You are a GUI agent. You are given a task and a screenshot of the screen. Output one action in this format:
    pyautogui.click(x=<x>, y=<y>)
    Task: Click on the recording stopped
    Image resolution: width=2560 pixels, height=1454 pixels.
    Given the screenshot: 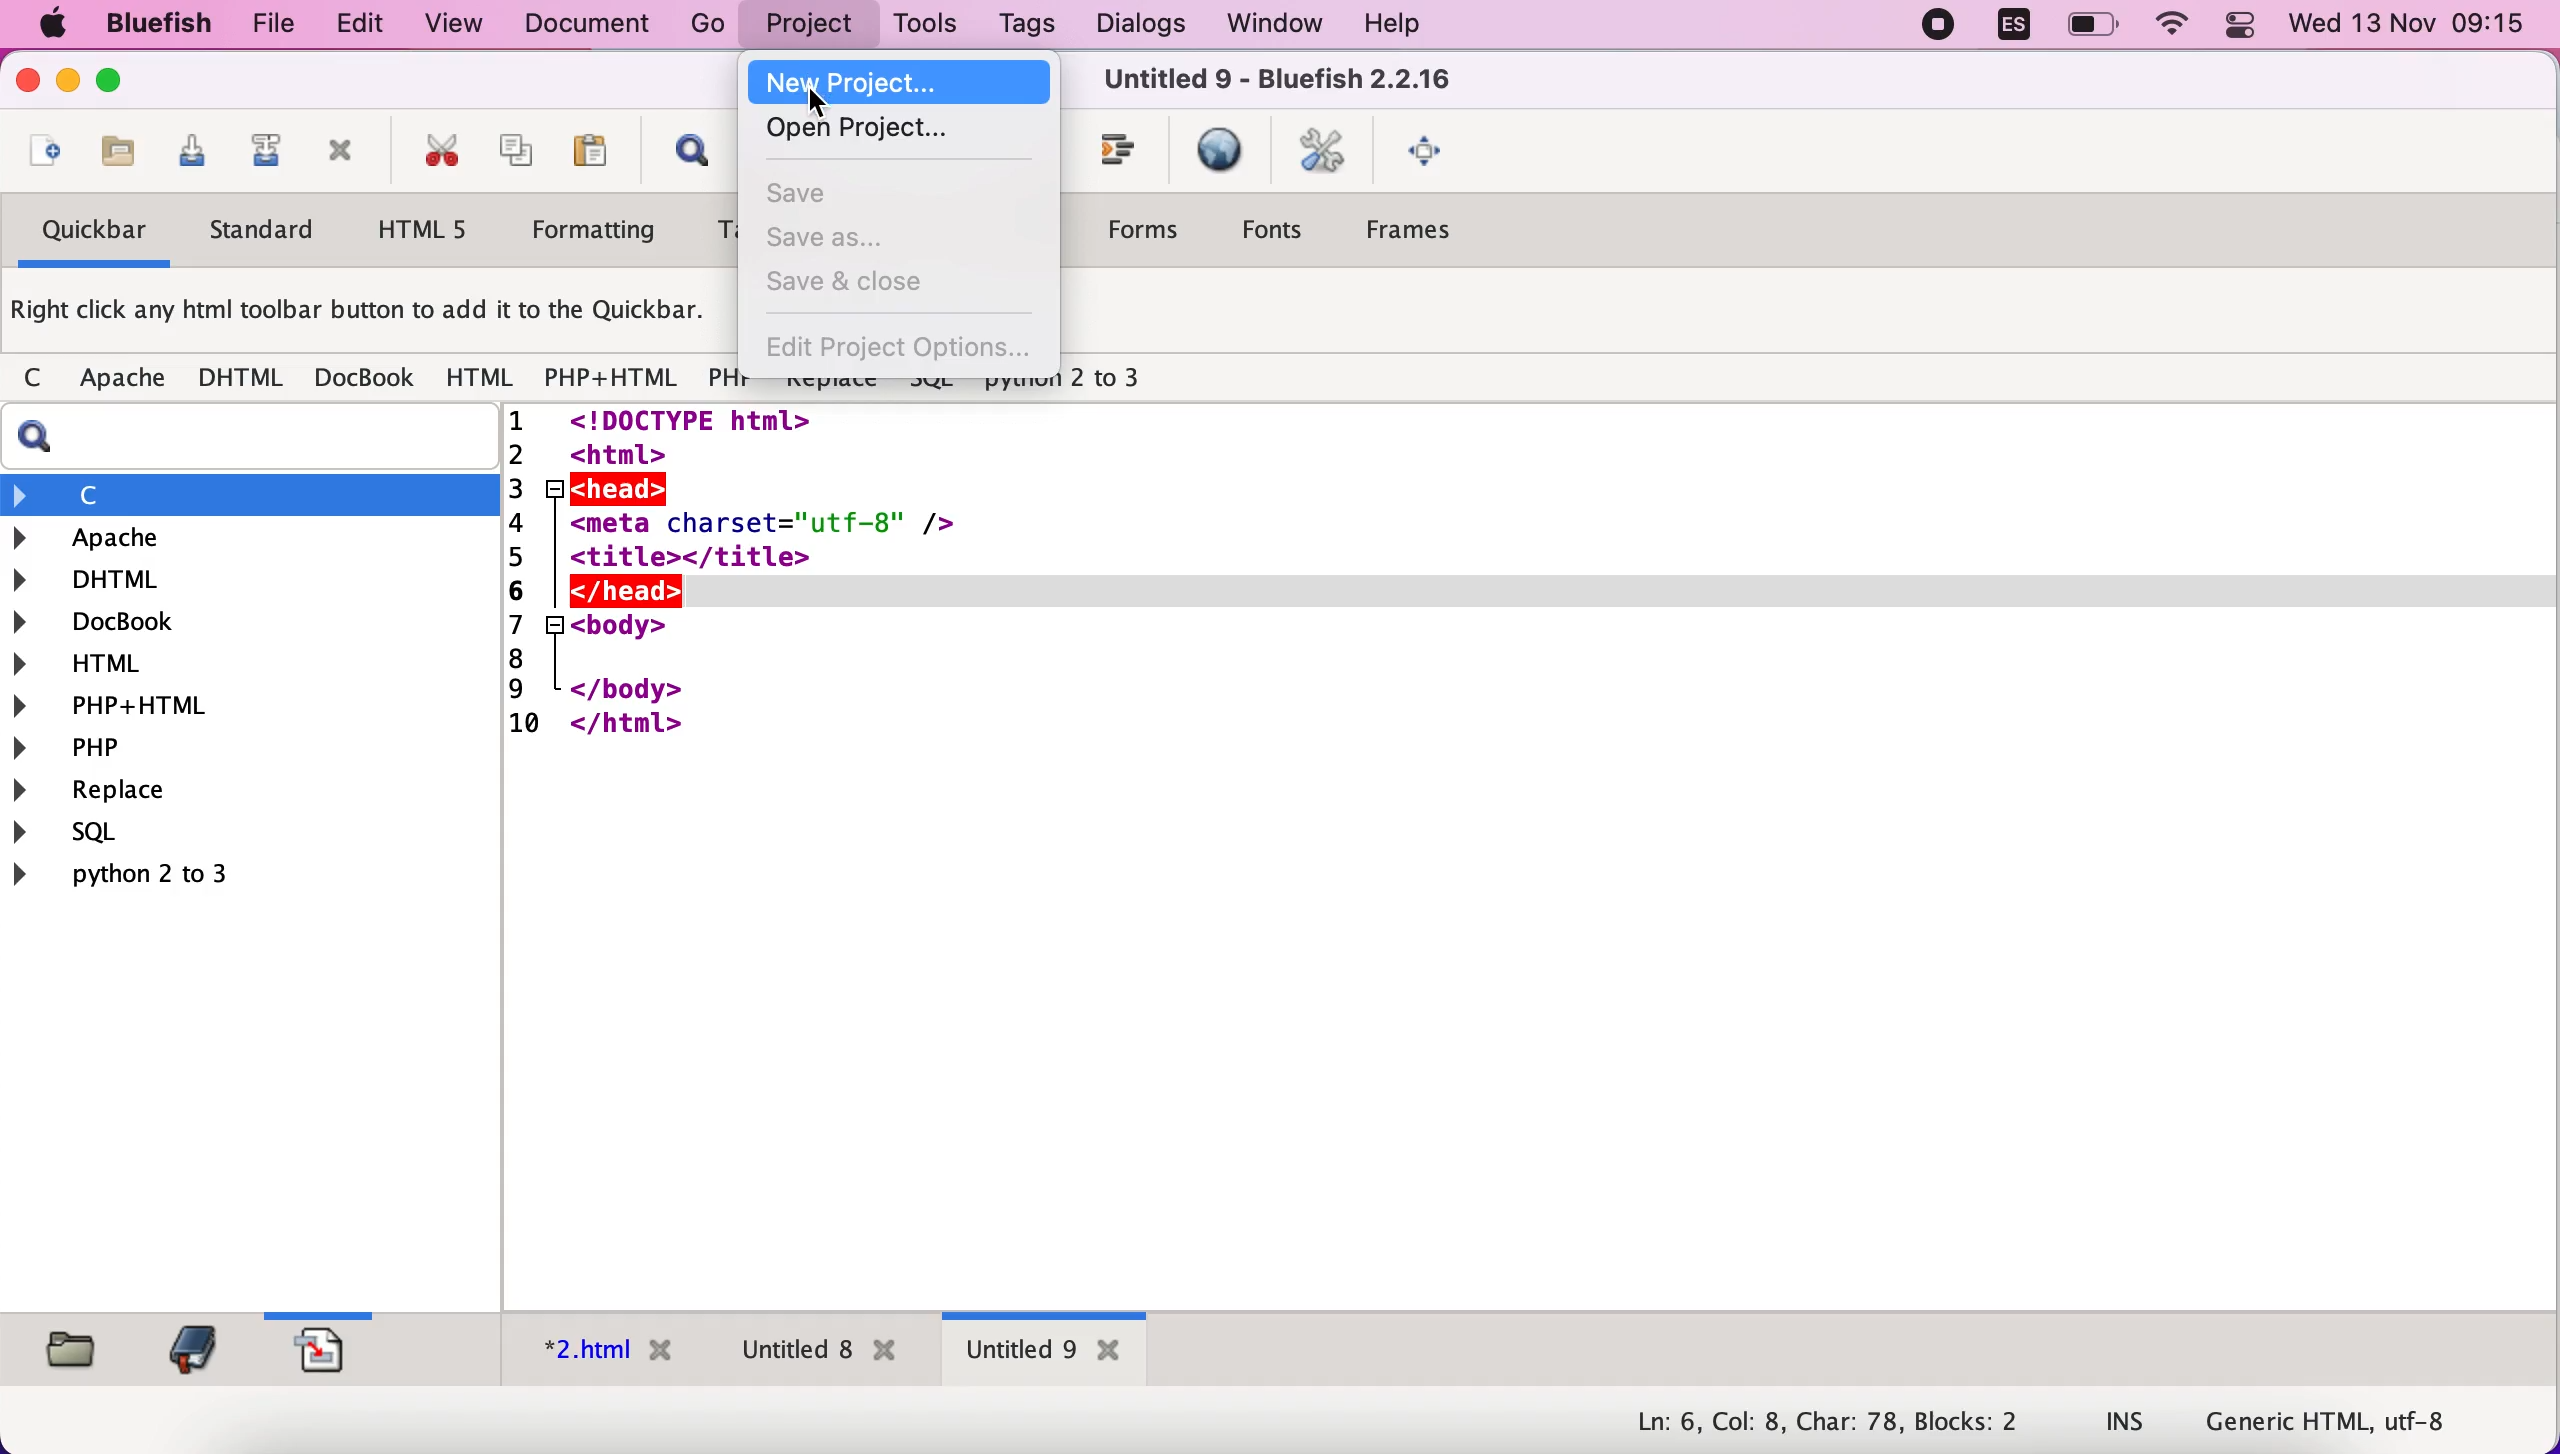 What is the action you would take?
    pyautogui.click(x=1931, y=27)
    